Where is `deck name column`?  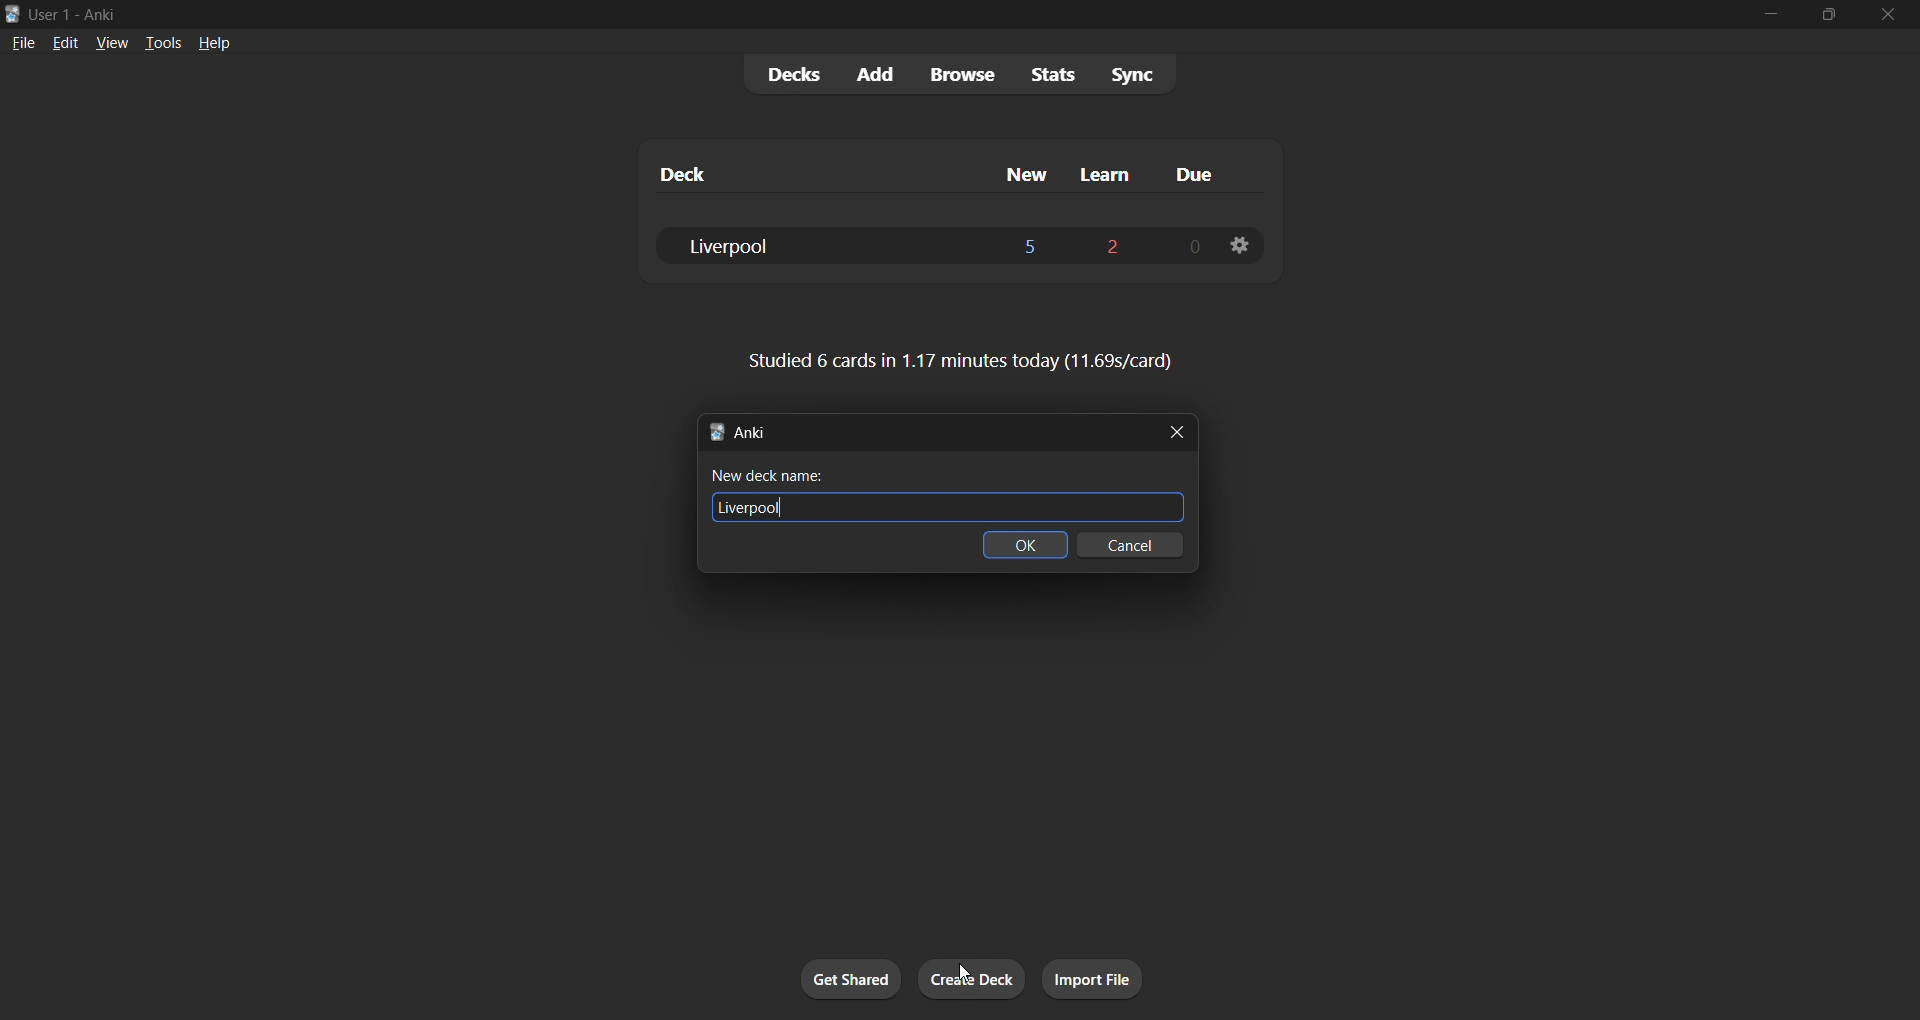 deck name column is located at coordinates (790, 177).